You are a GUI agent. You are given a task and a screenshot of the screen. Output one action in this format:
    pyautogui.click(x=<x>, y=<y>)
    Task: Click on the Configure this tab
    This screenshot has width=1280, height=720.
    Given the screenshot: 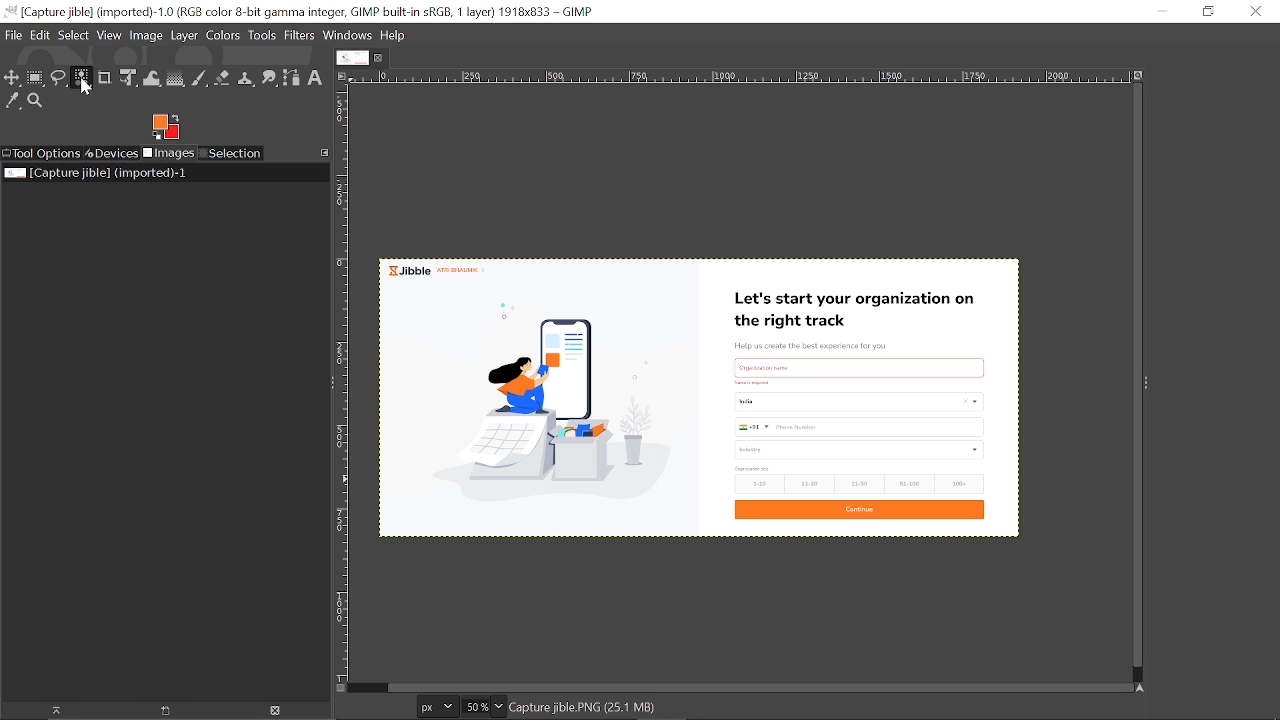 What is the action you would take?
    pyautogui.click(x=325, y=152)
    